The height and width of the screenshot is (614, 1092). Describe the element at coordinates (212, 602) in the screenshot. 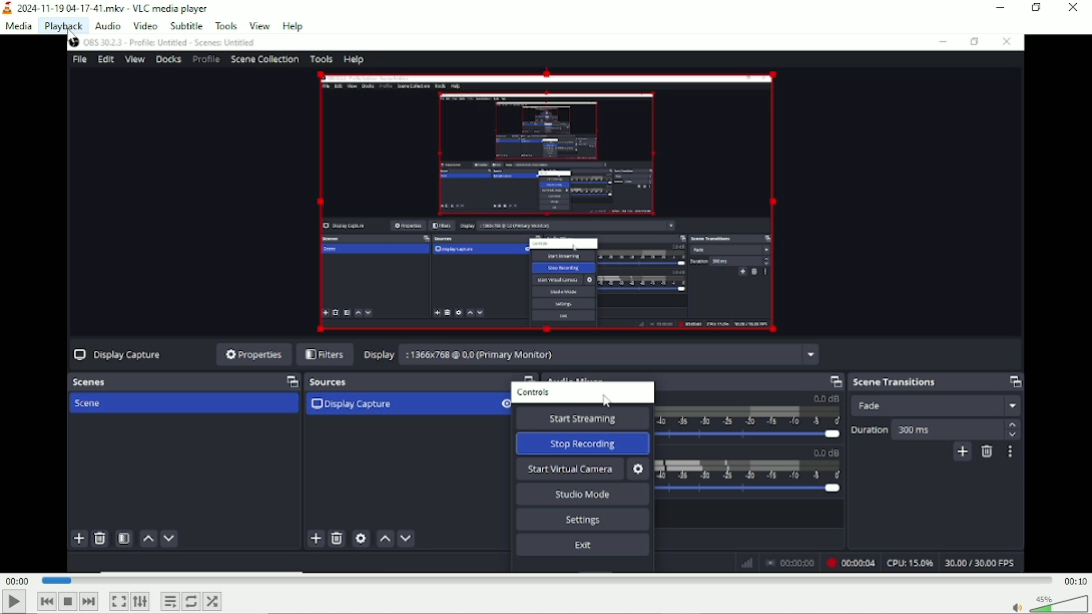

I see `Random` at that location.